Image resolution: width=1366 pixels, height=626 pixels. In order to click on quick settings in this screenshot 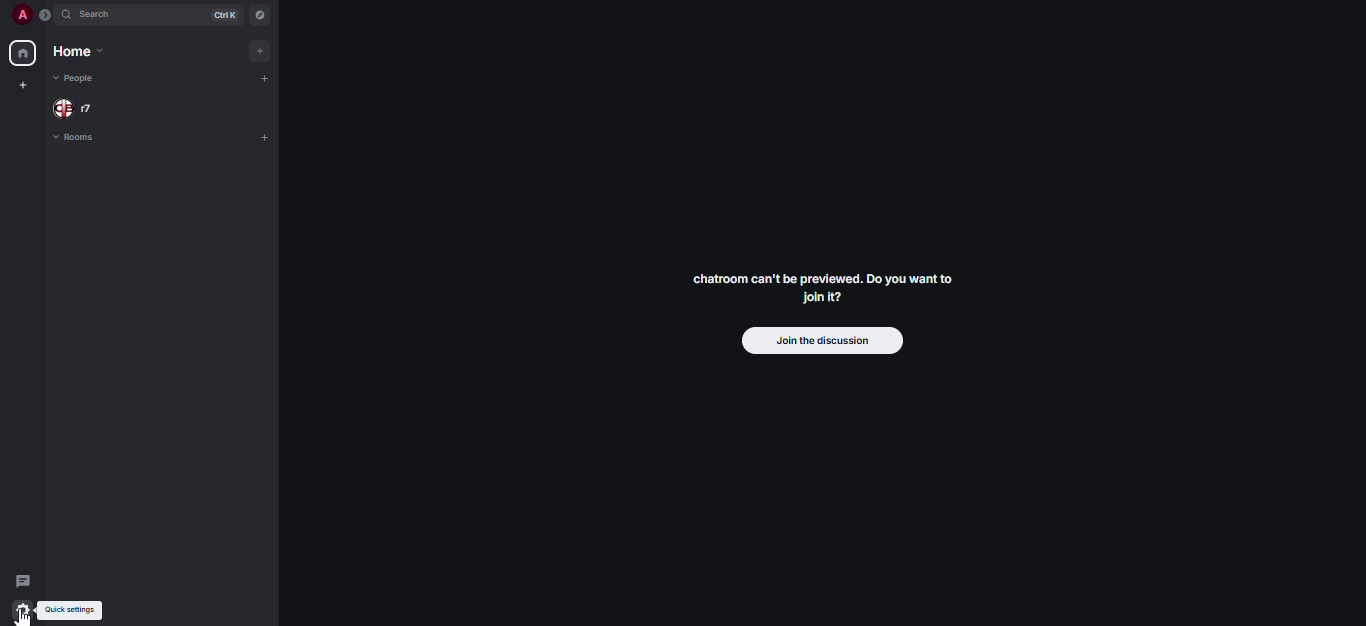, I will do `click(22, 610)`.